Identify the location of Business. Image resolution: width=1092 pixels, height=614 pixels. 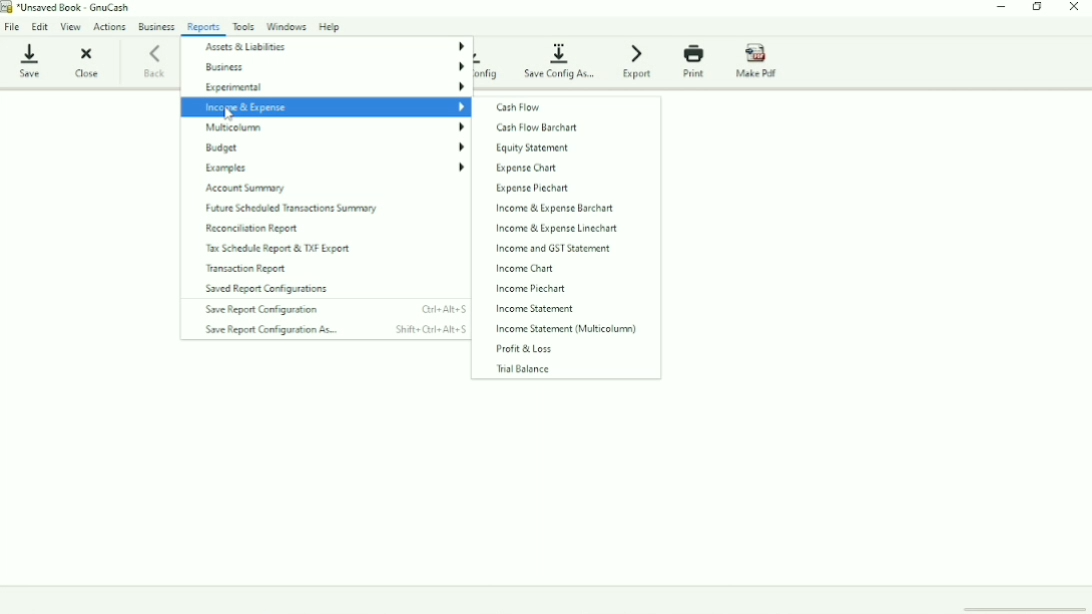
(156, 26).